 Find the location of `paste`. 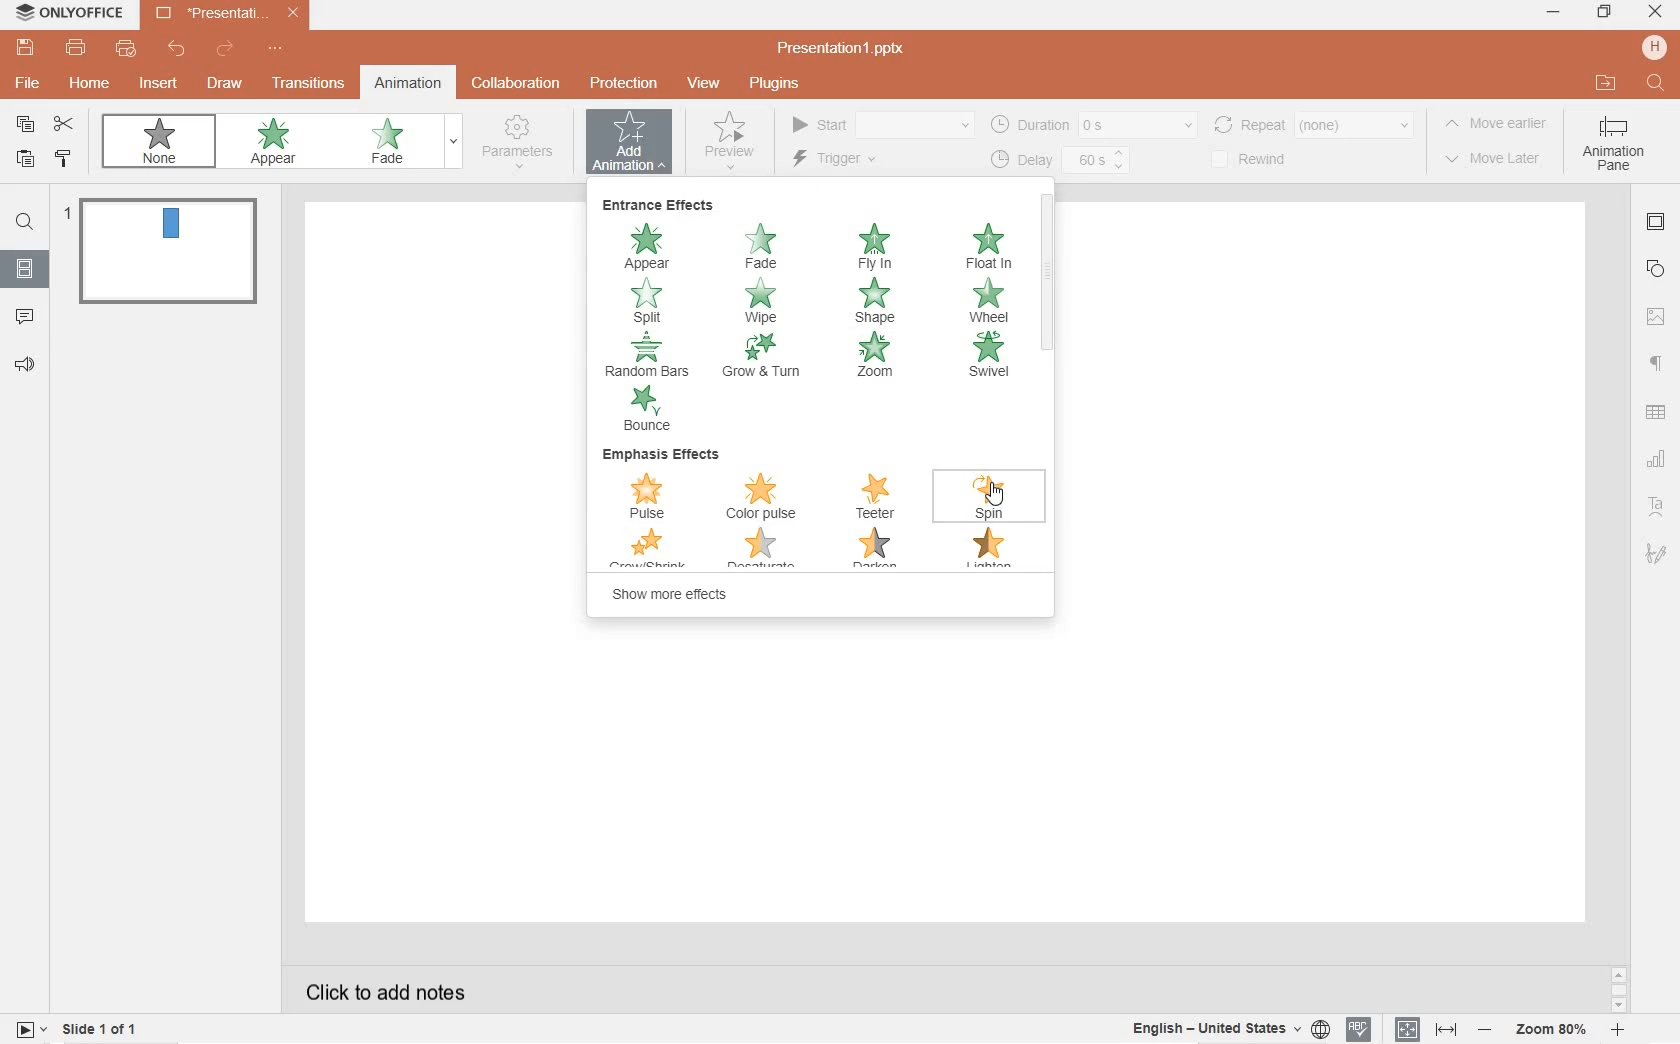

paste is located at coordinates (22, 160).